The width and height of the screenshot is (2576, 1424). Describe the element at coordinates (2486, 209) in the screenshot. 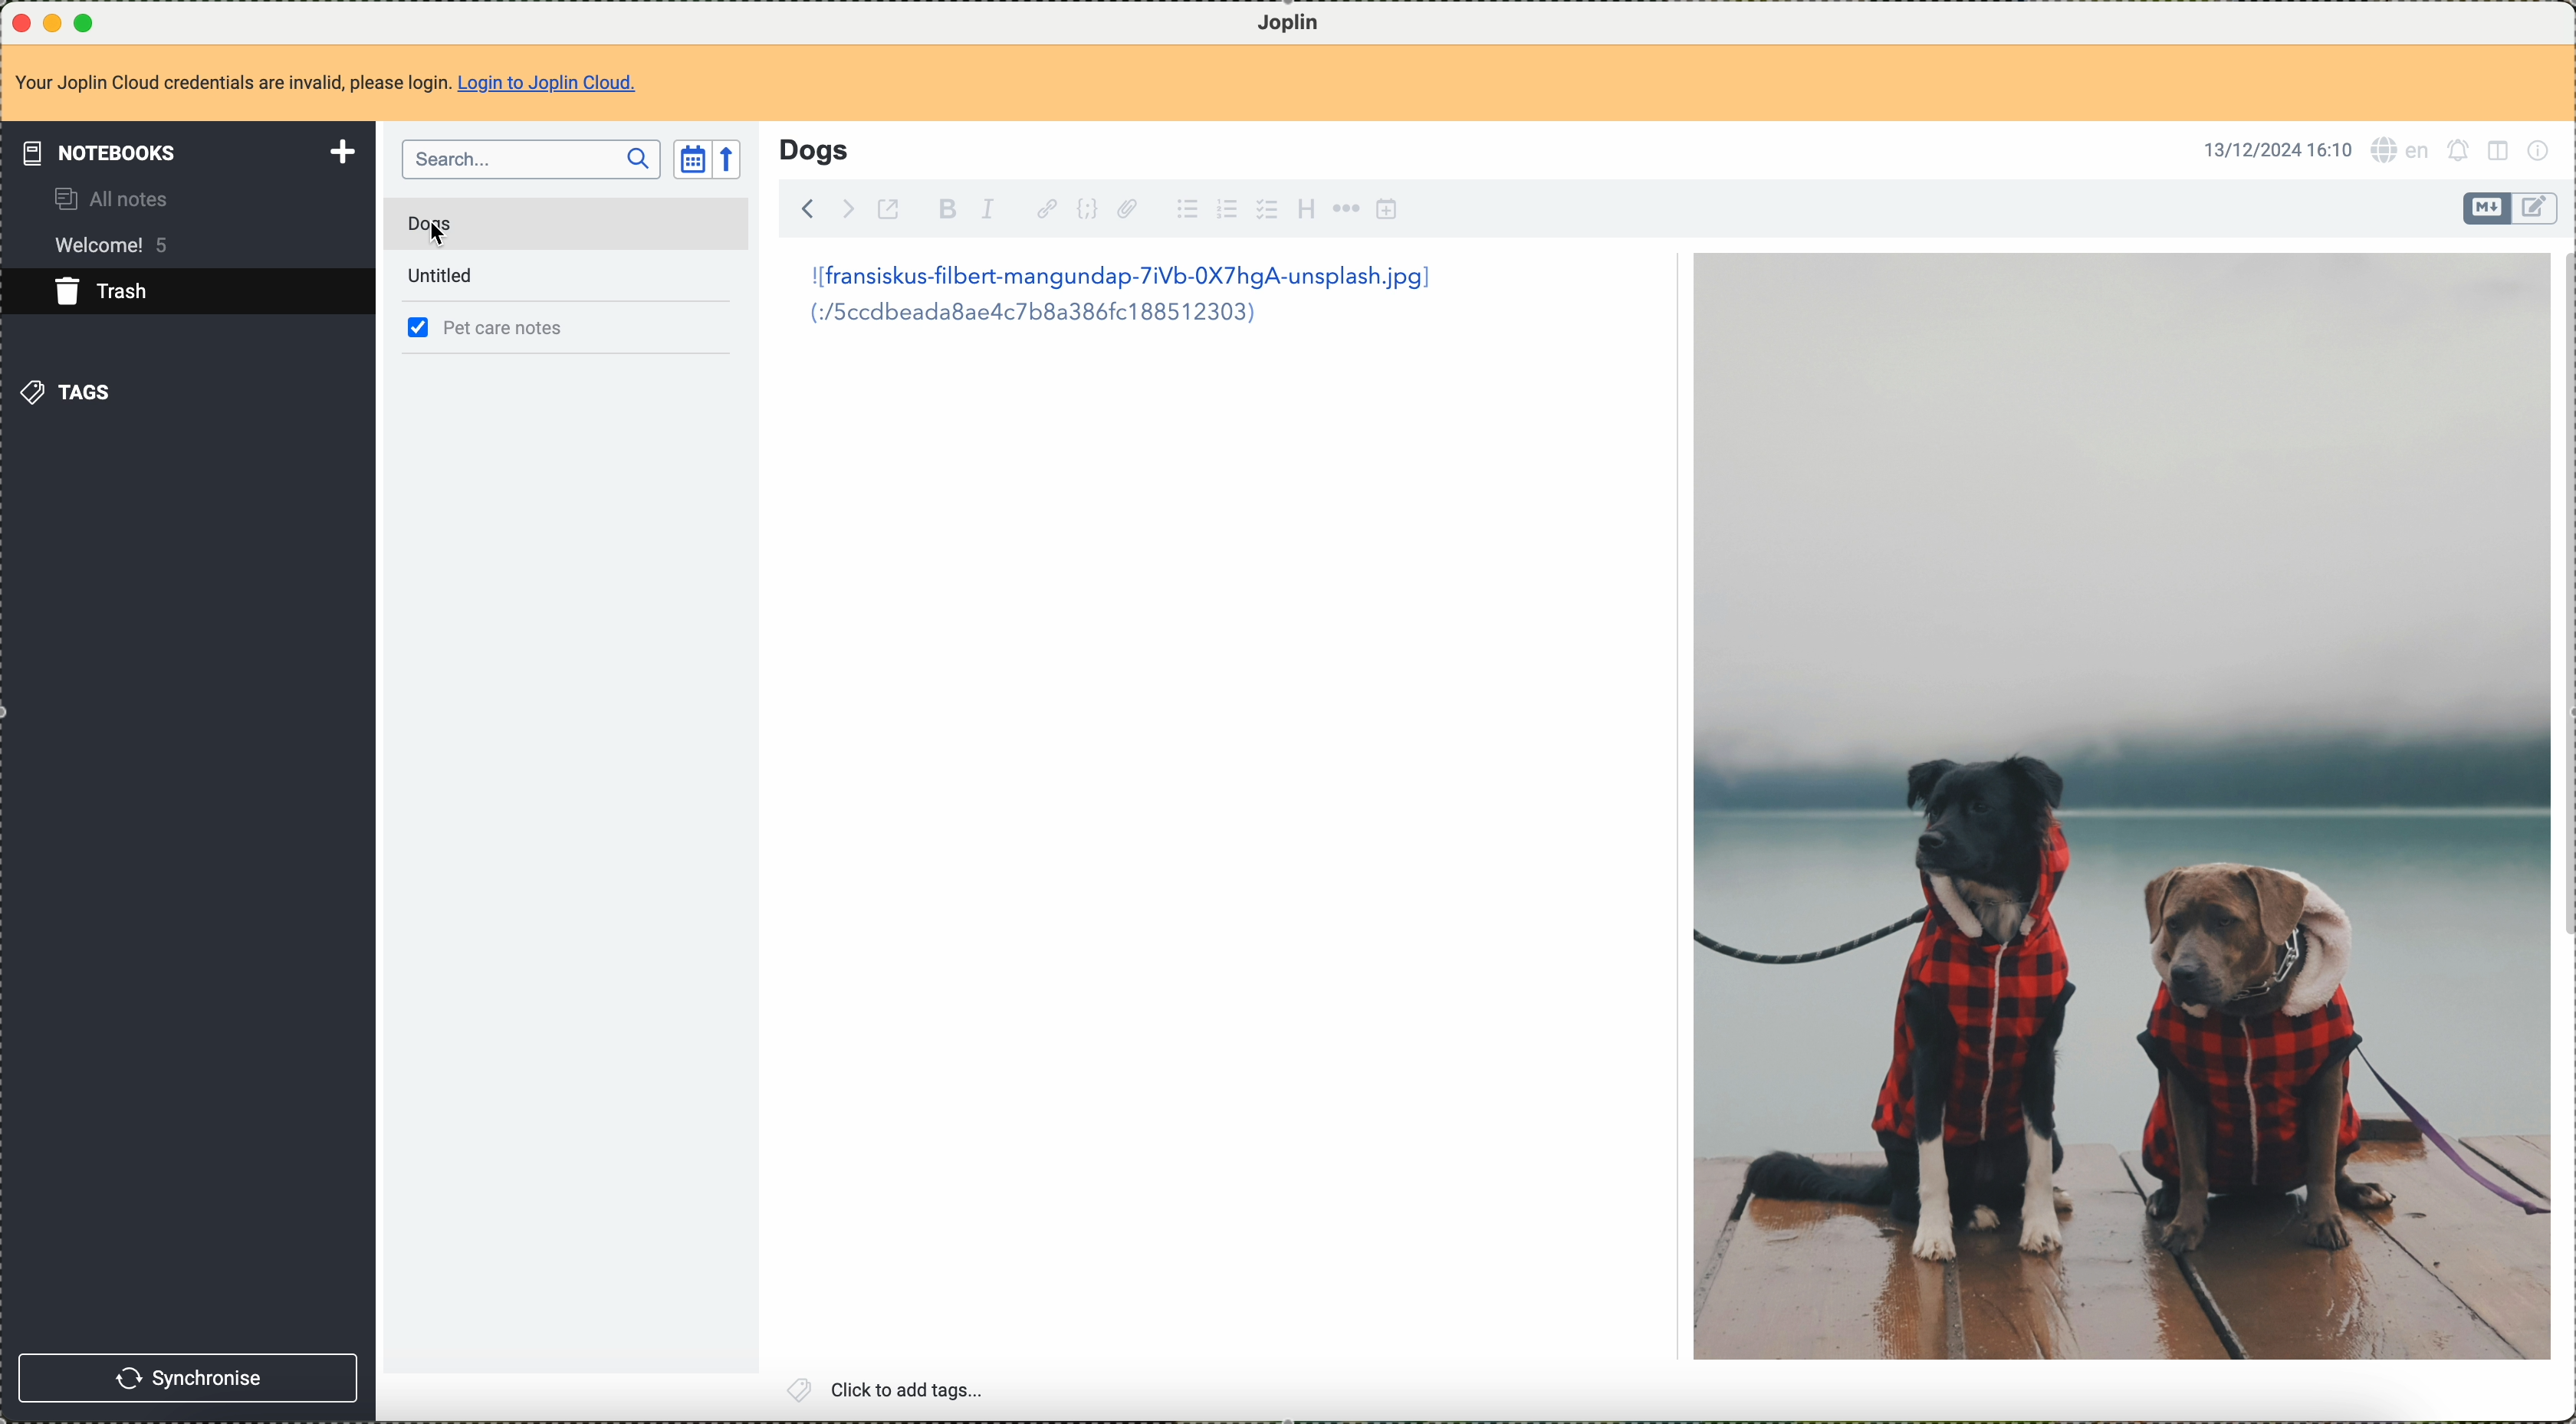

I see `toggle editor` at that location.